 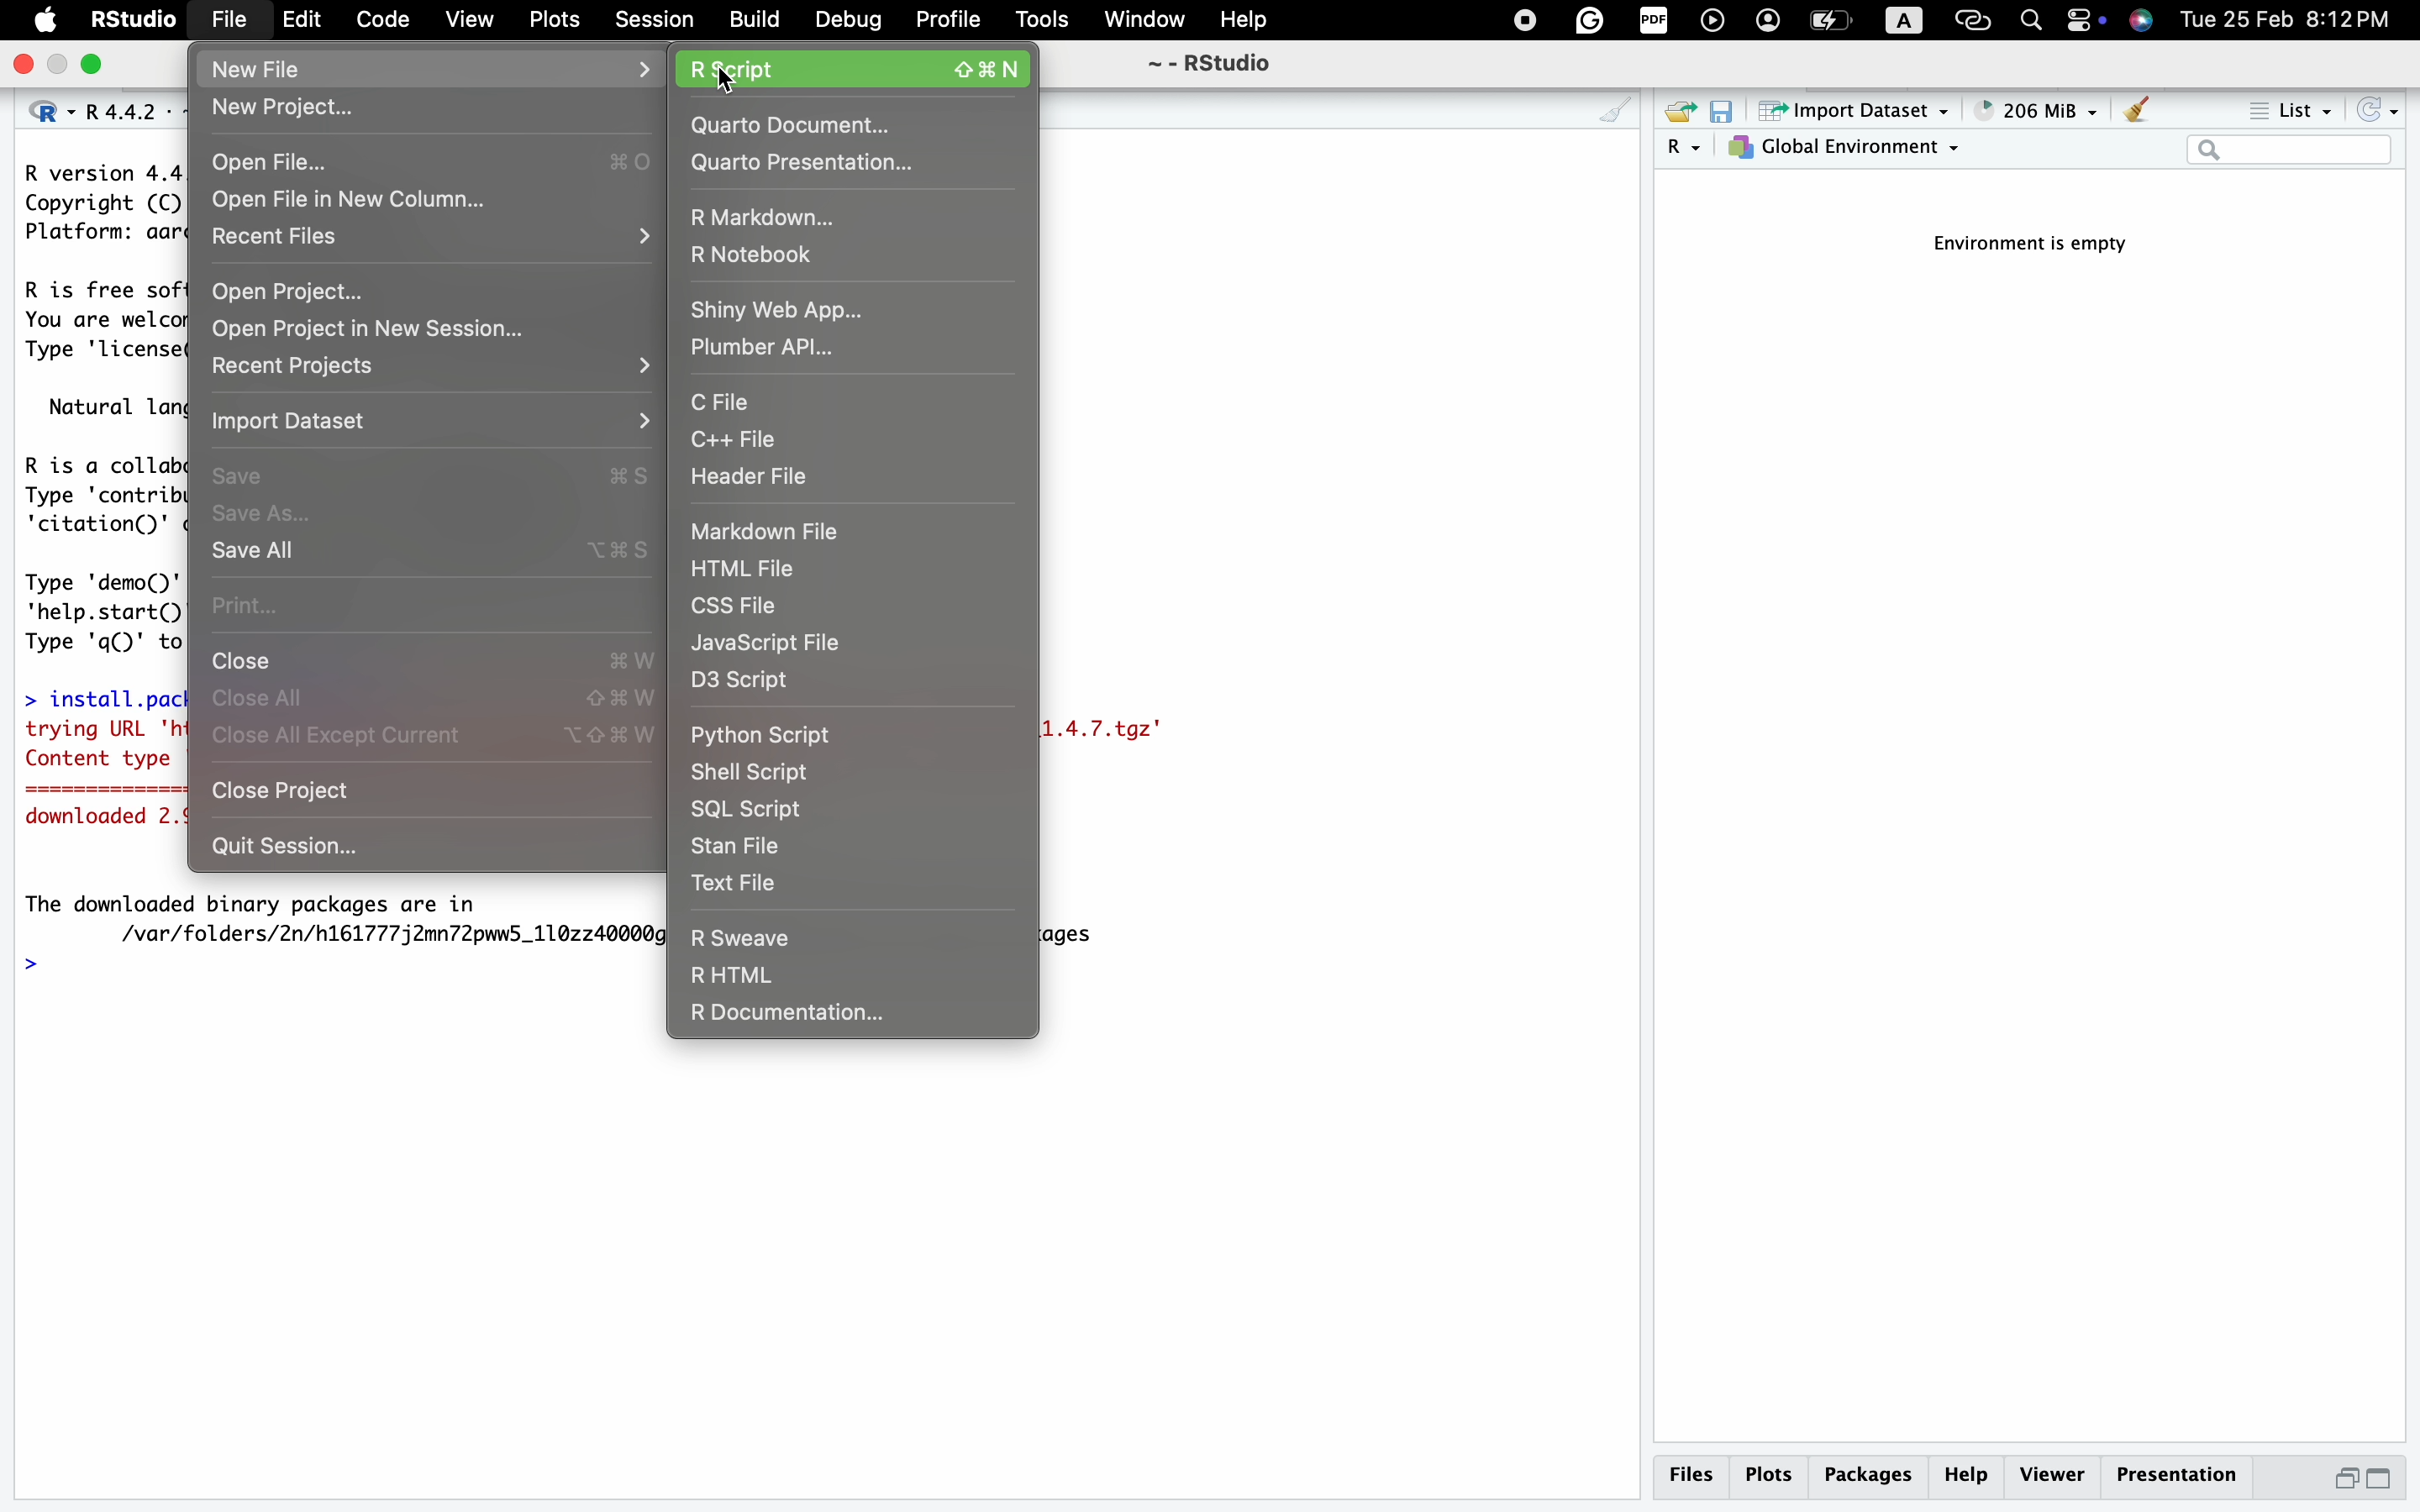 I want to click on maximize, so click(x=100, y=67).